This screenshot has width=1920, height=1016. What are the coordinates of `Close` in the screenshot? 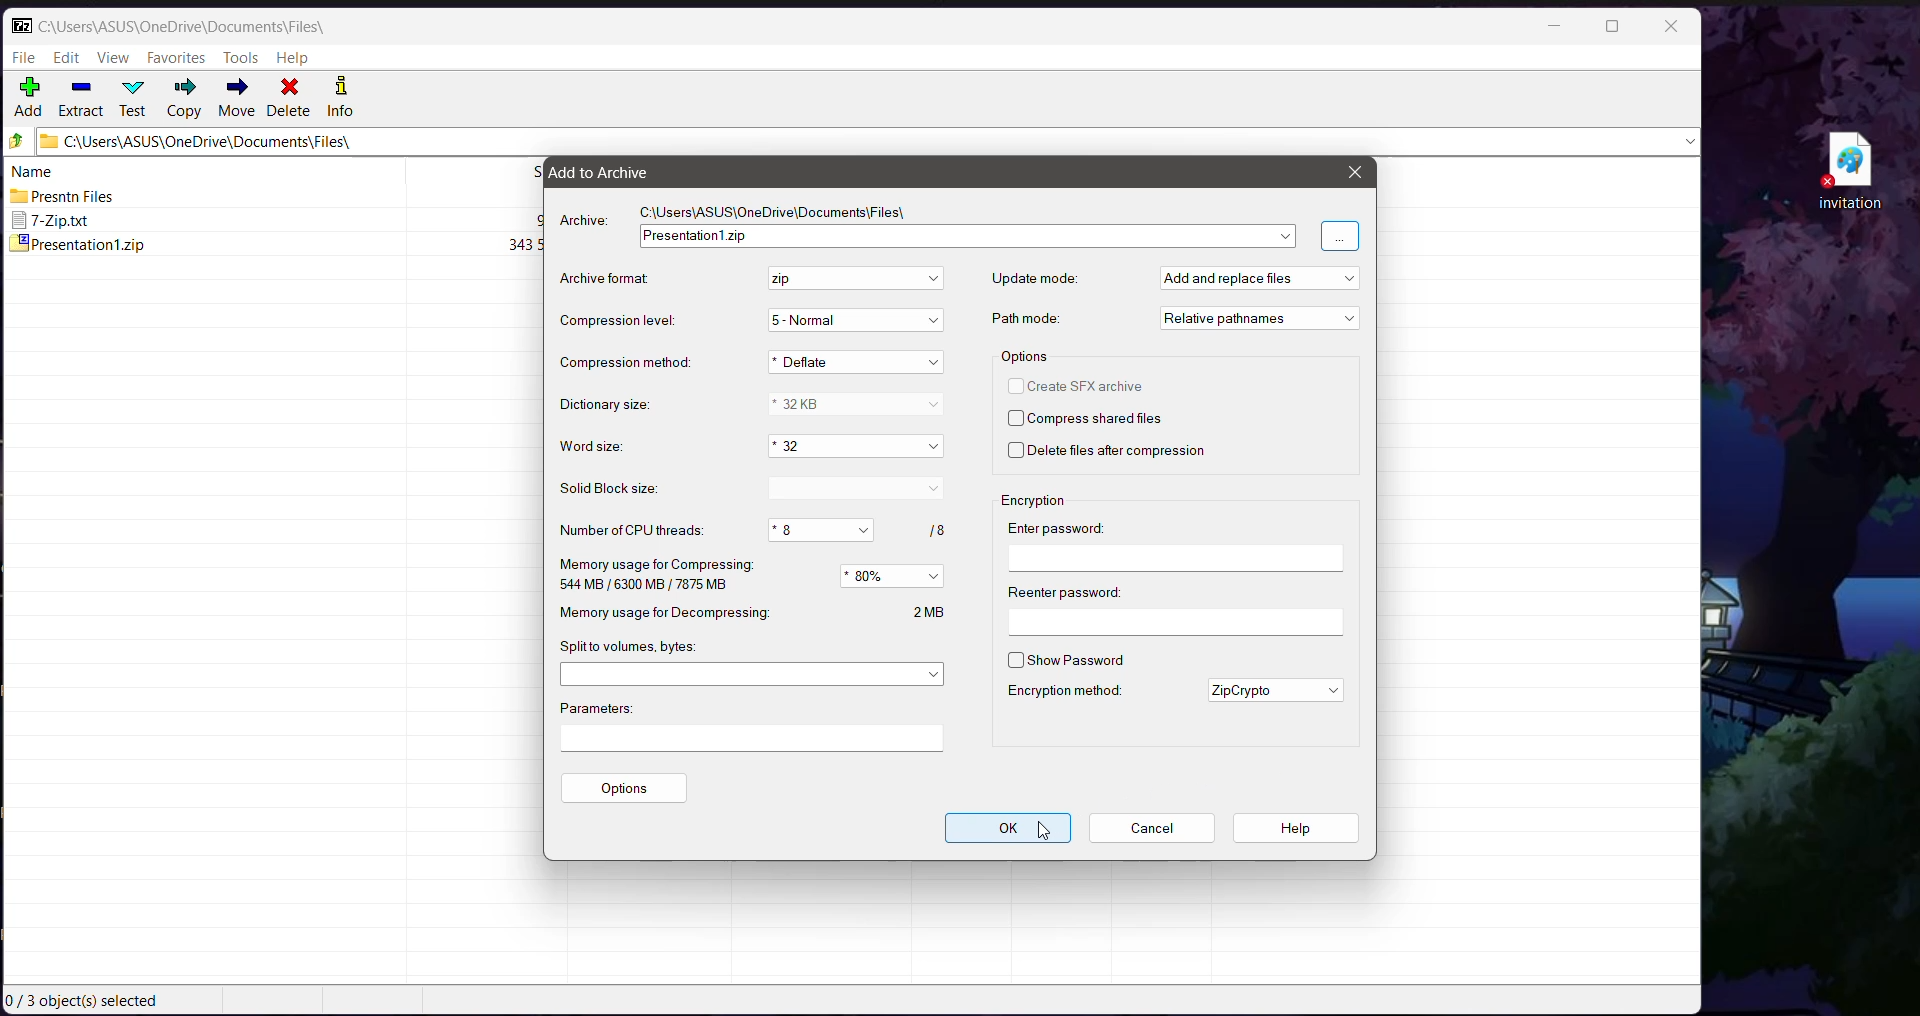 It's located at (1352, 172).